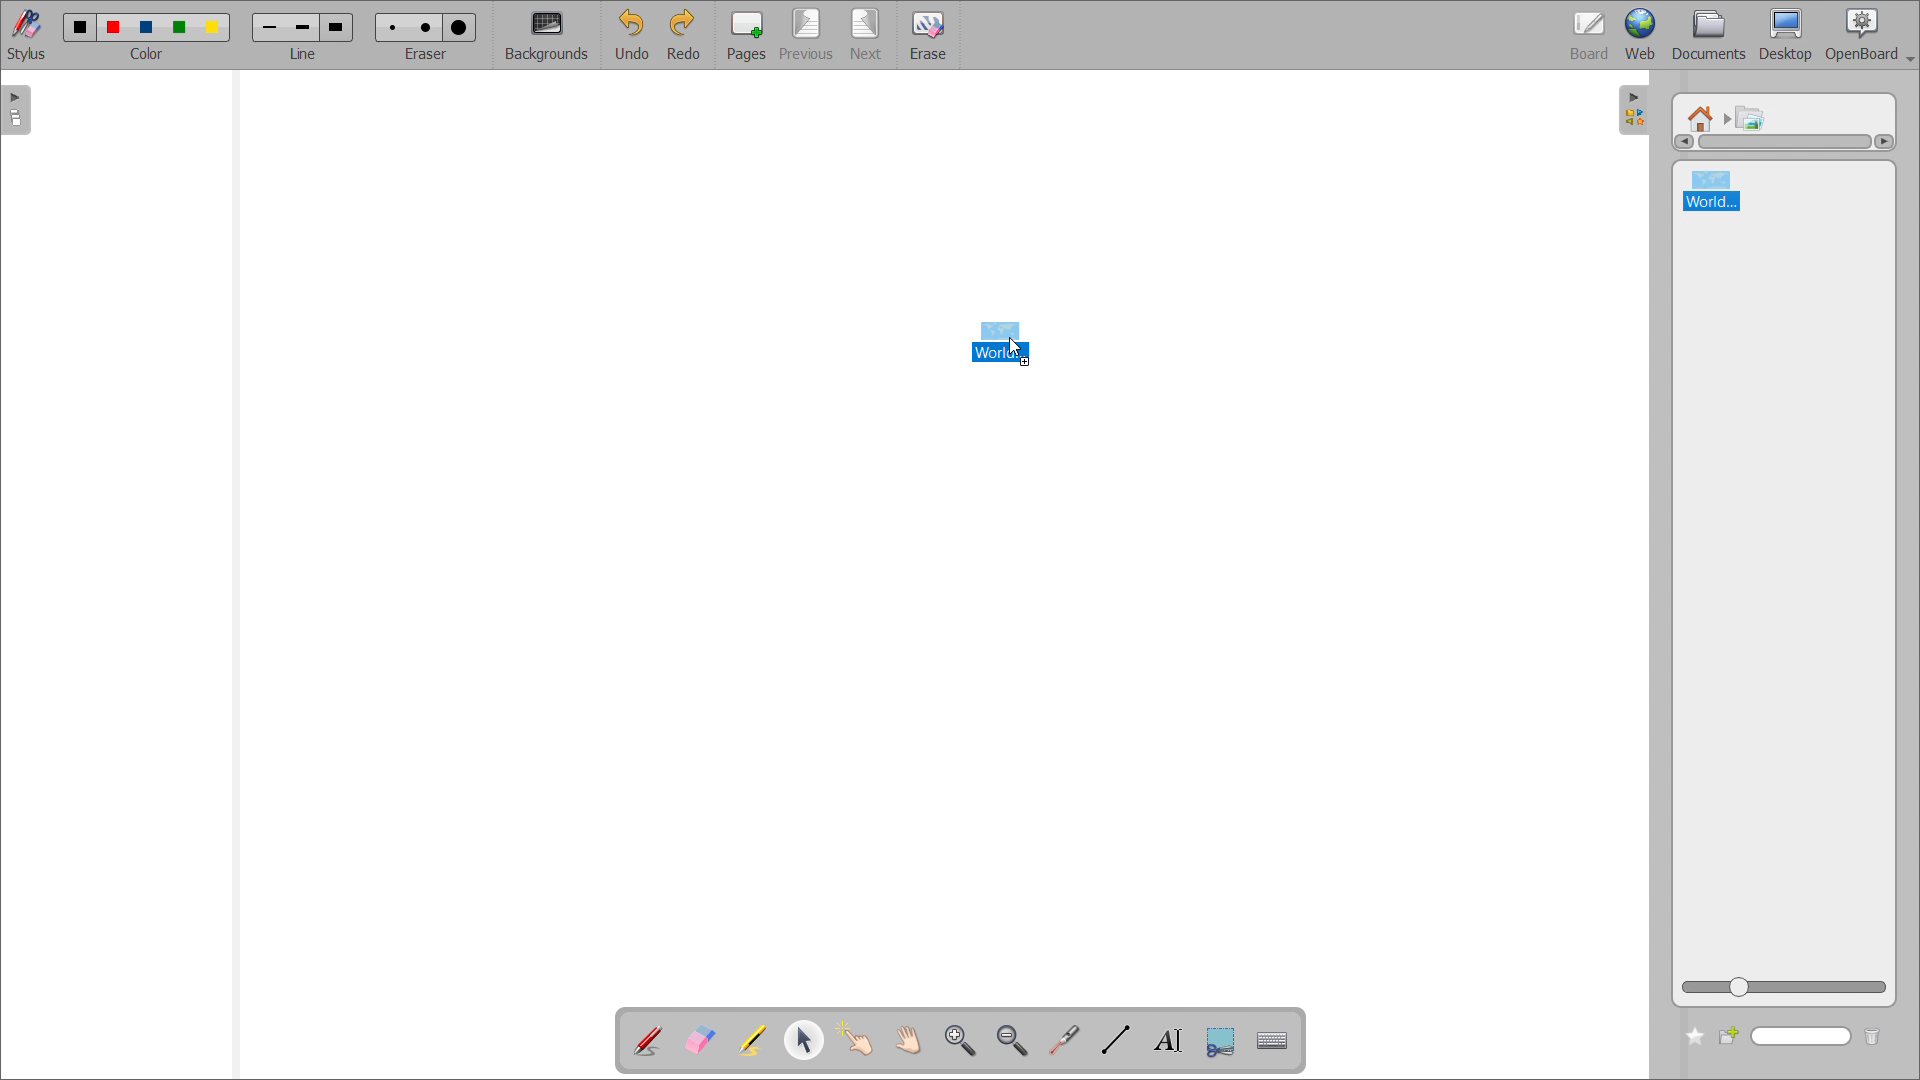  I want to click on documents, so click(1709, 35).